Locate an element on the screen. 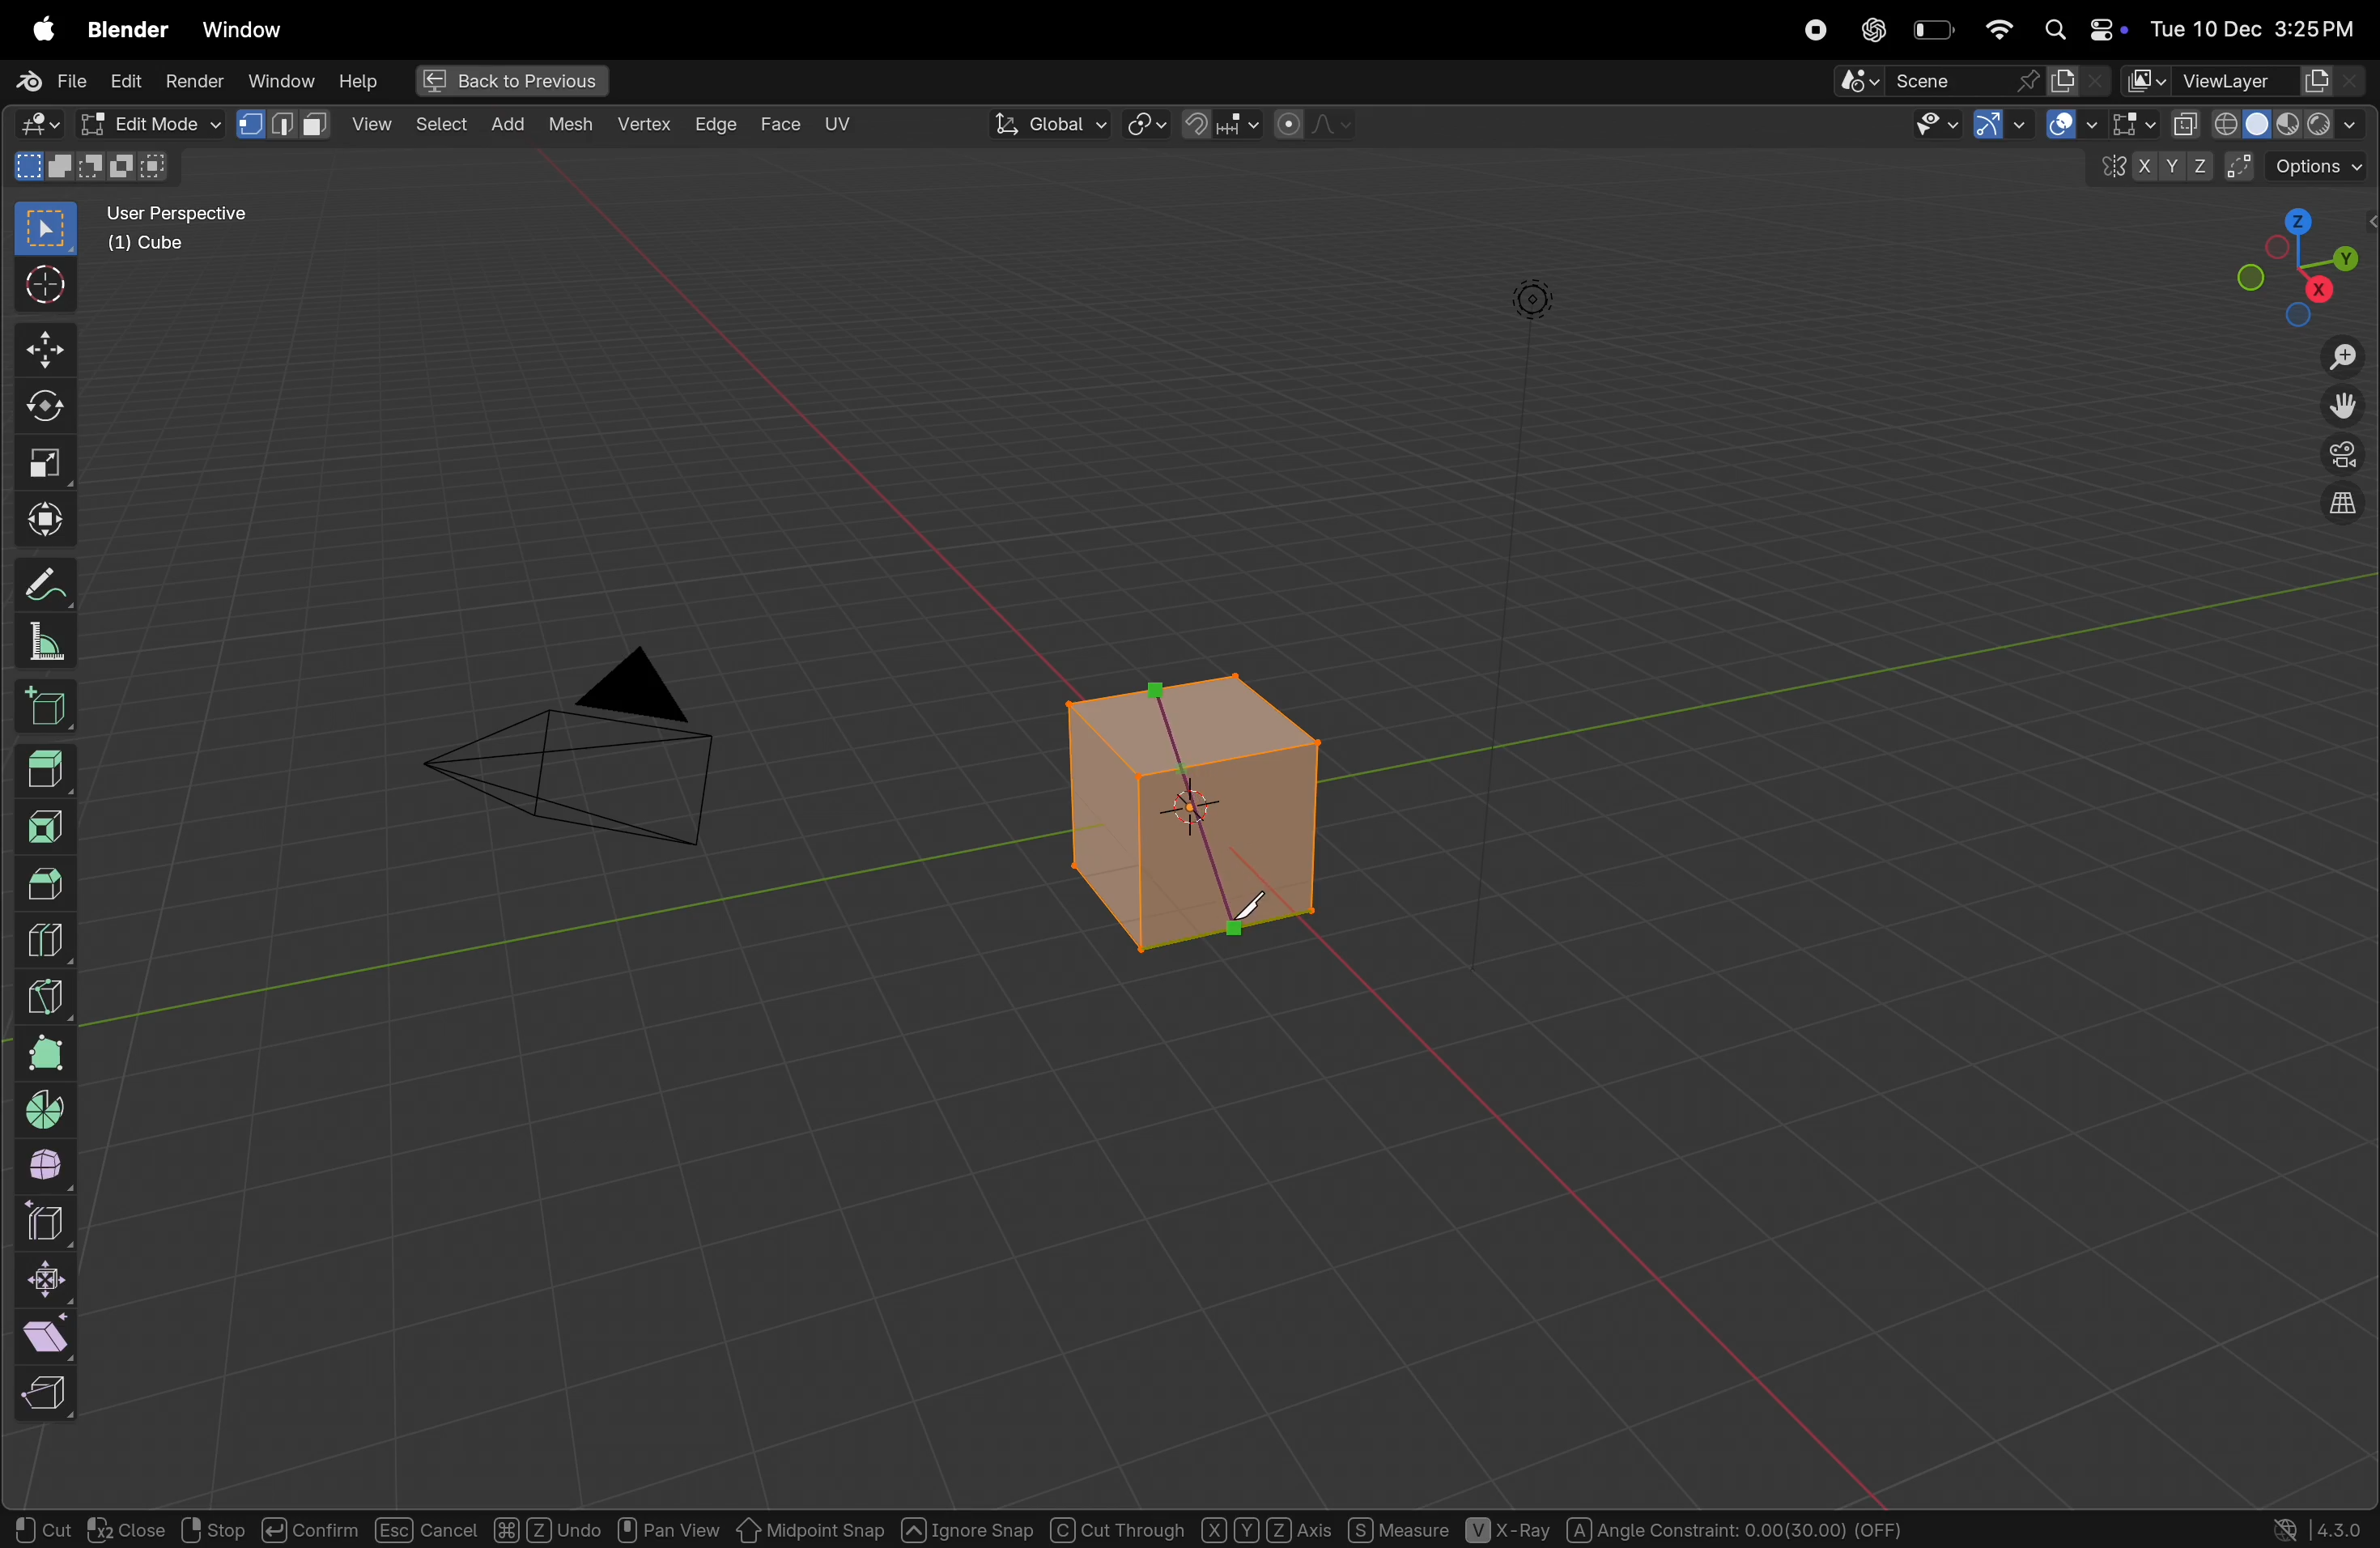 Image resolution: width=2380 pixels, height=1548 pixels. X-Ray is located at coordinates (1509, 1531).